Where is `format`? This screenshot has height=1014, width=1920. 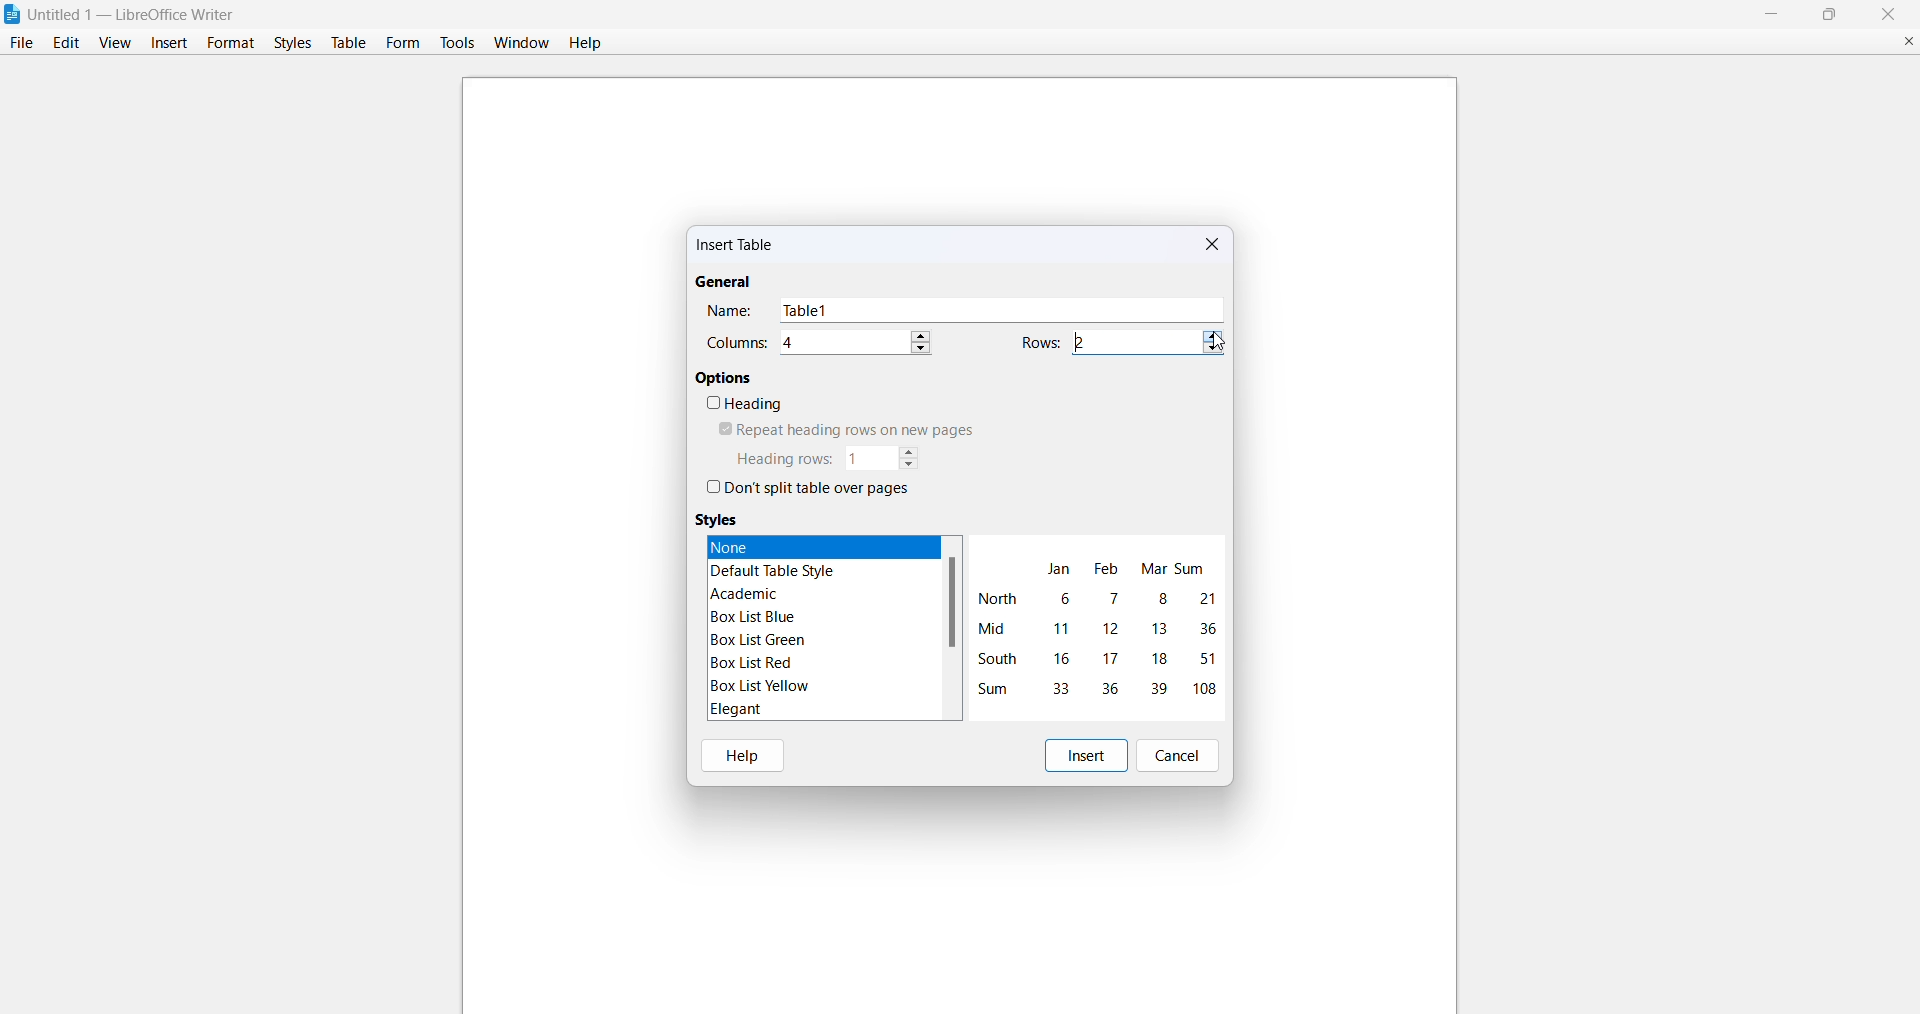
format is located at coordinates (227, 41).